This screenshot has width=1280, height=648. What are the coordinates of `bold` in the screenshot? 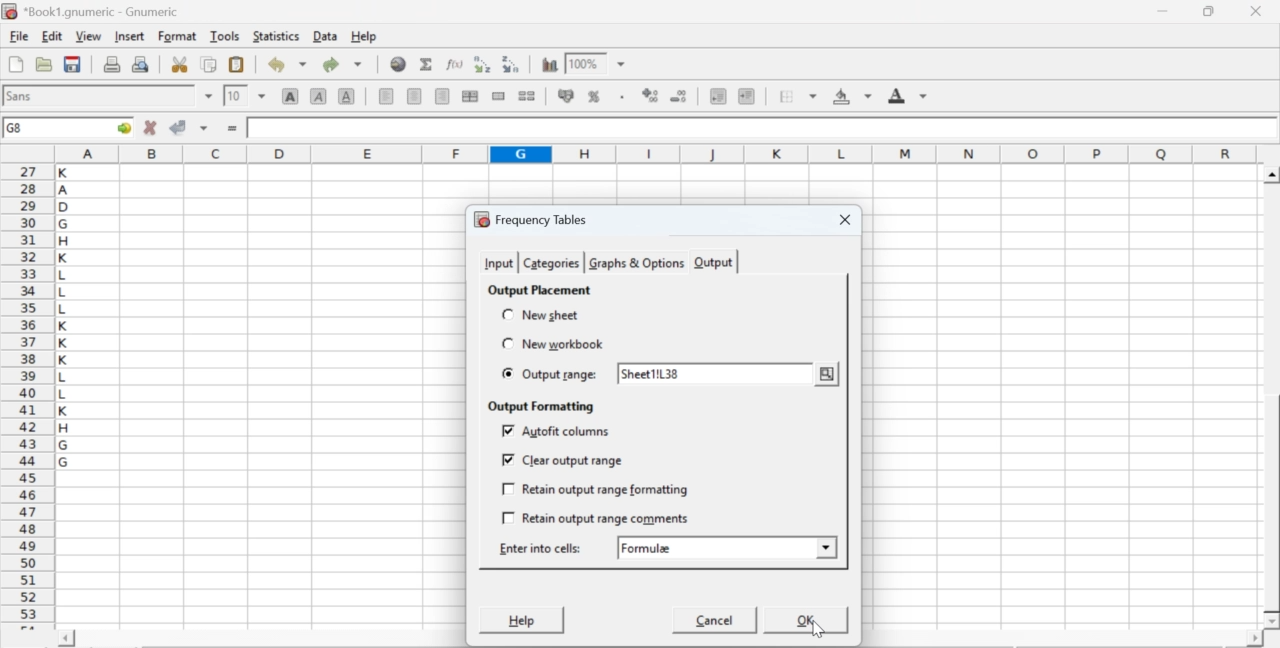 It's located at (291, 95).